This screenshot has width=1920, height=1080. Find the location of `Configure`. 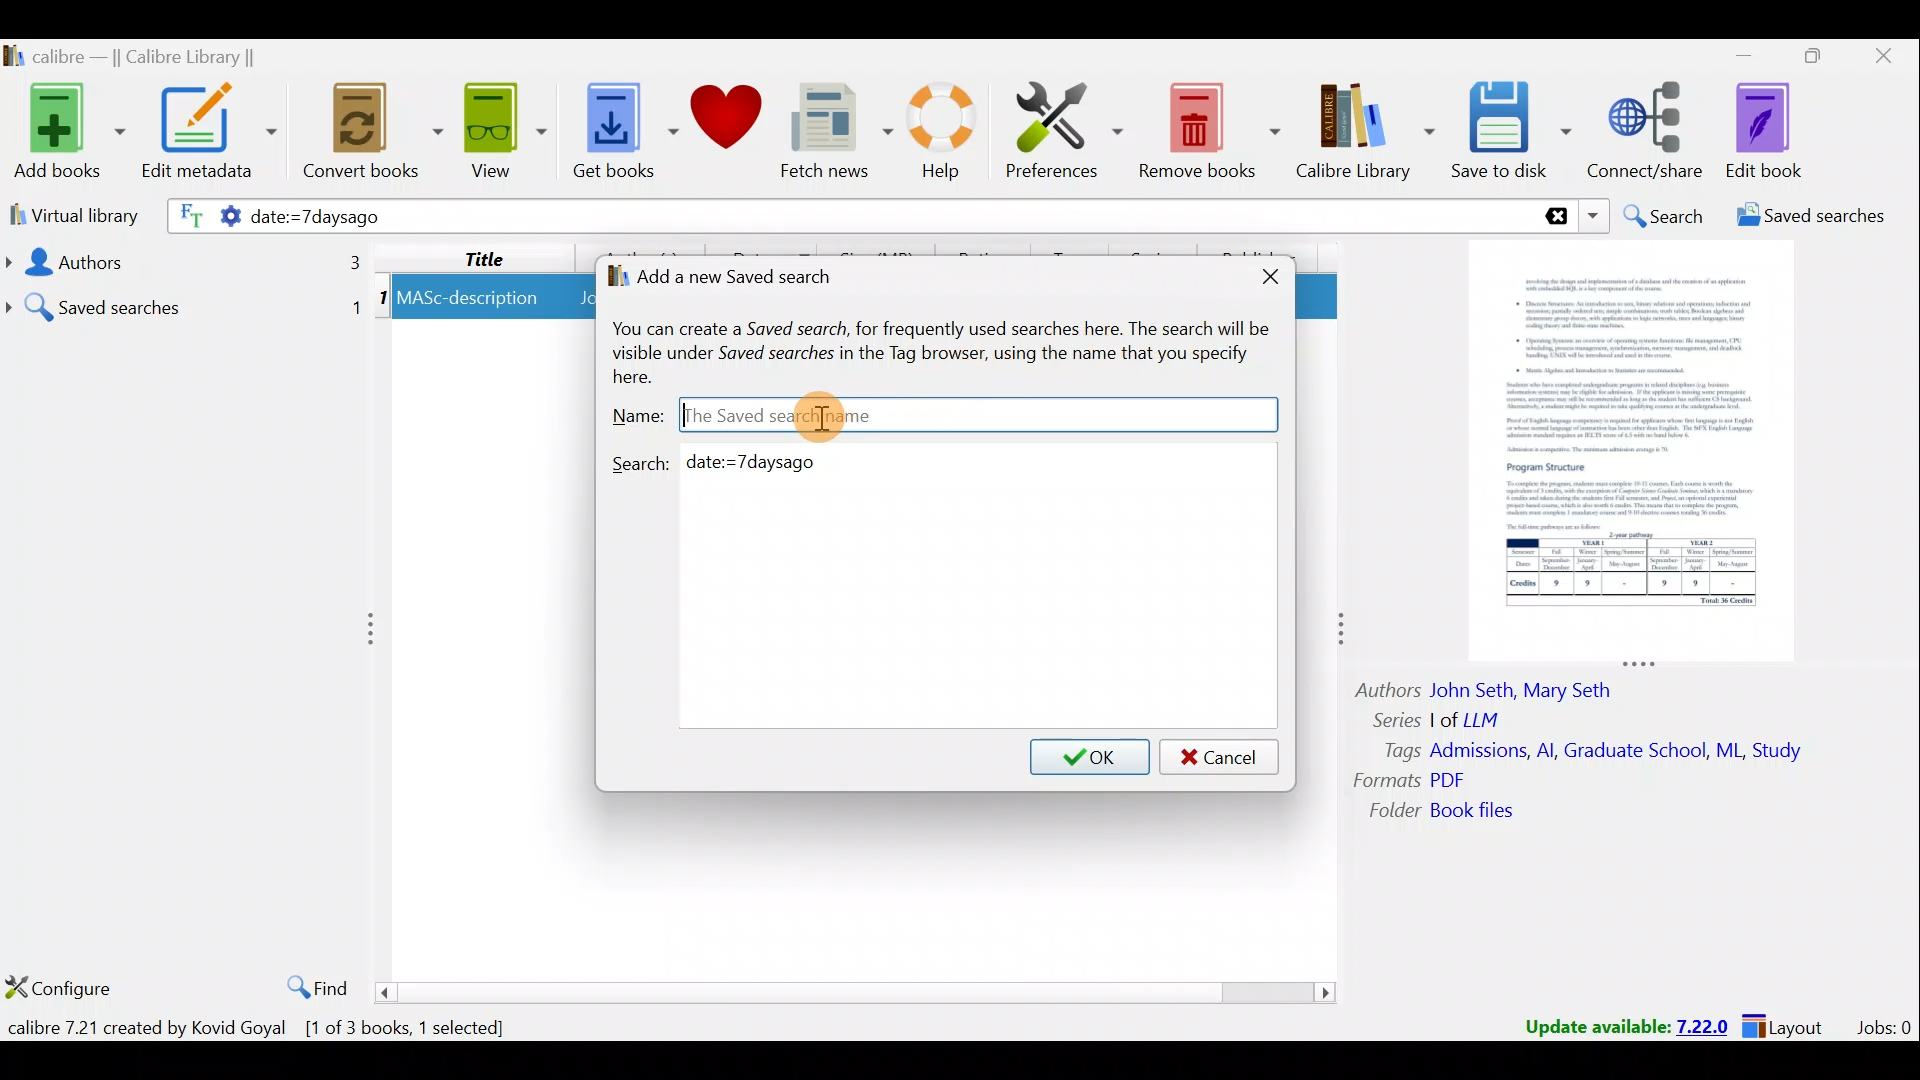

Configure is located at coordinates (60, 988).